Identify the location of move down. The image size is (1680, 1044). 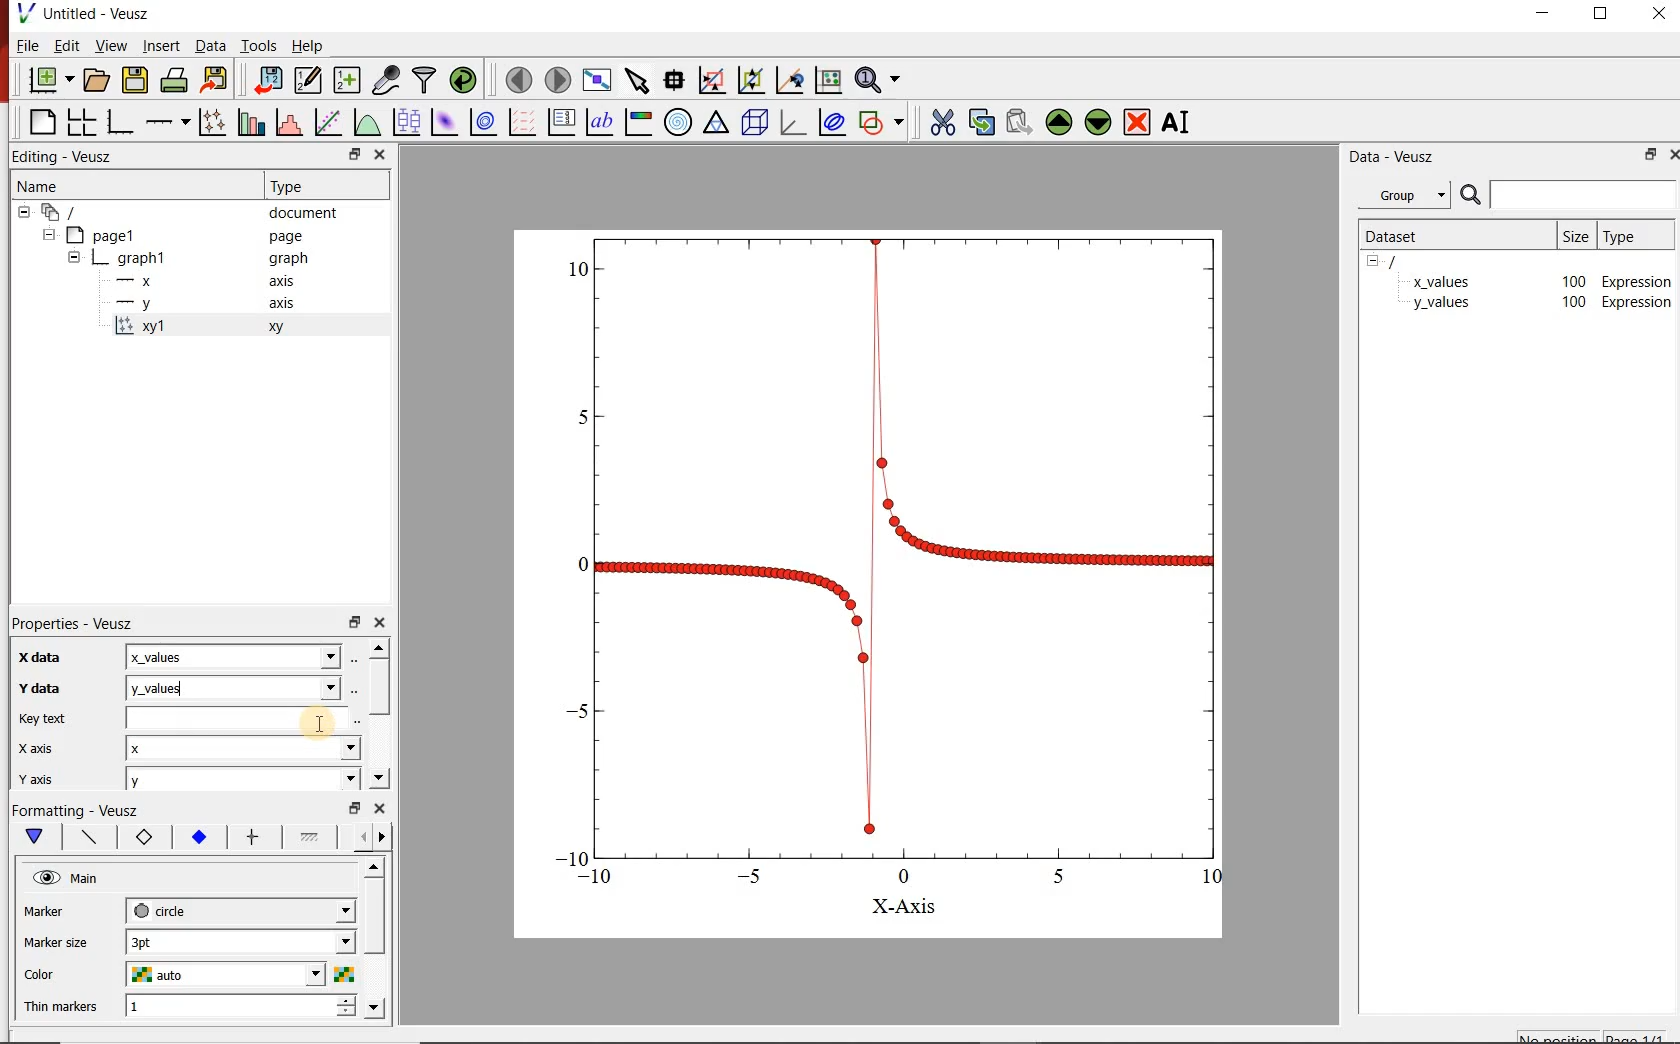
(380, 777).